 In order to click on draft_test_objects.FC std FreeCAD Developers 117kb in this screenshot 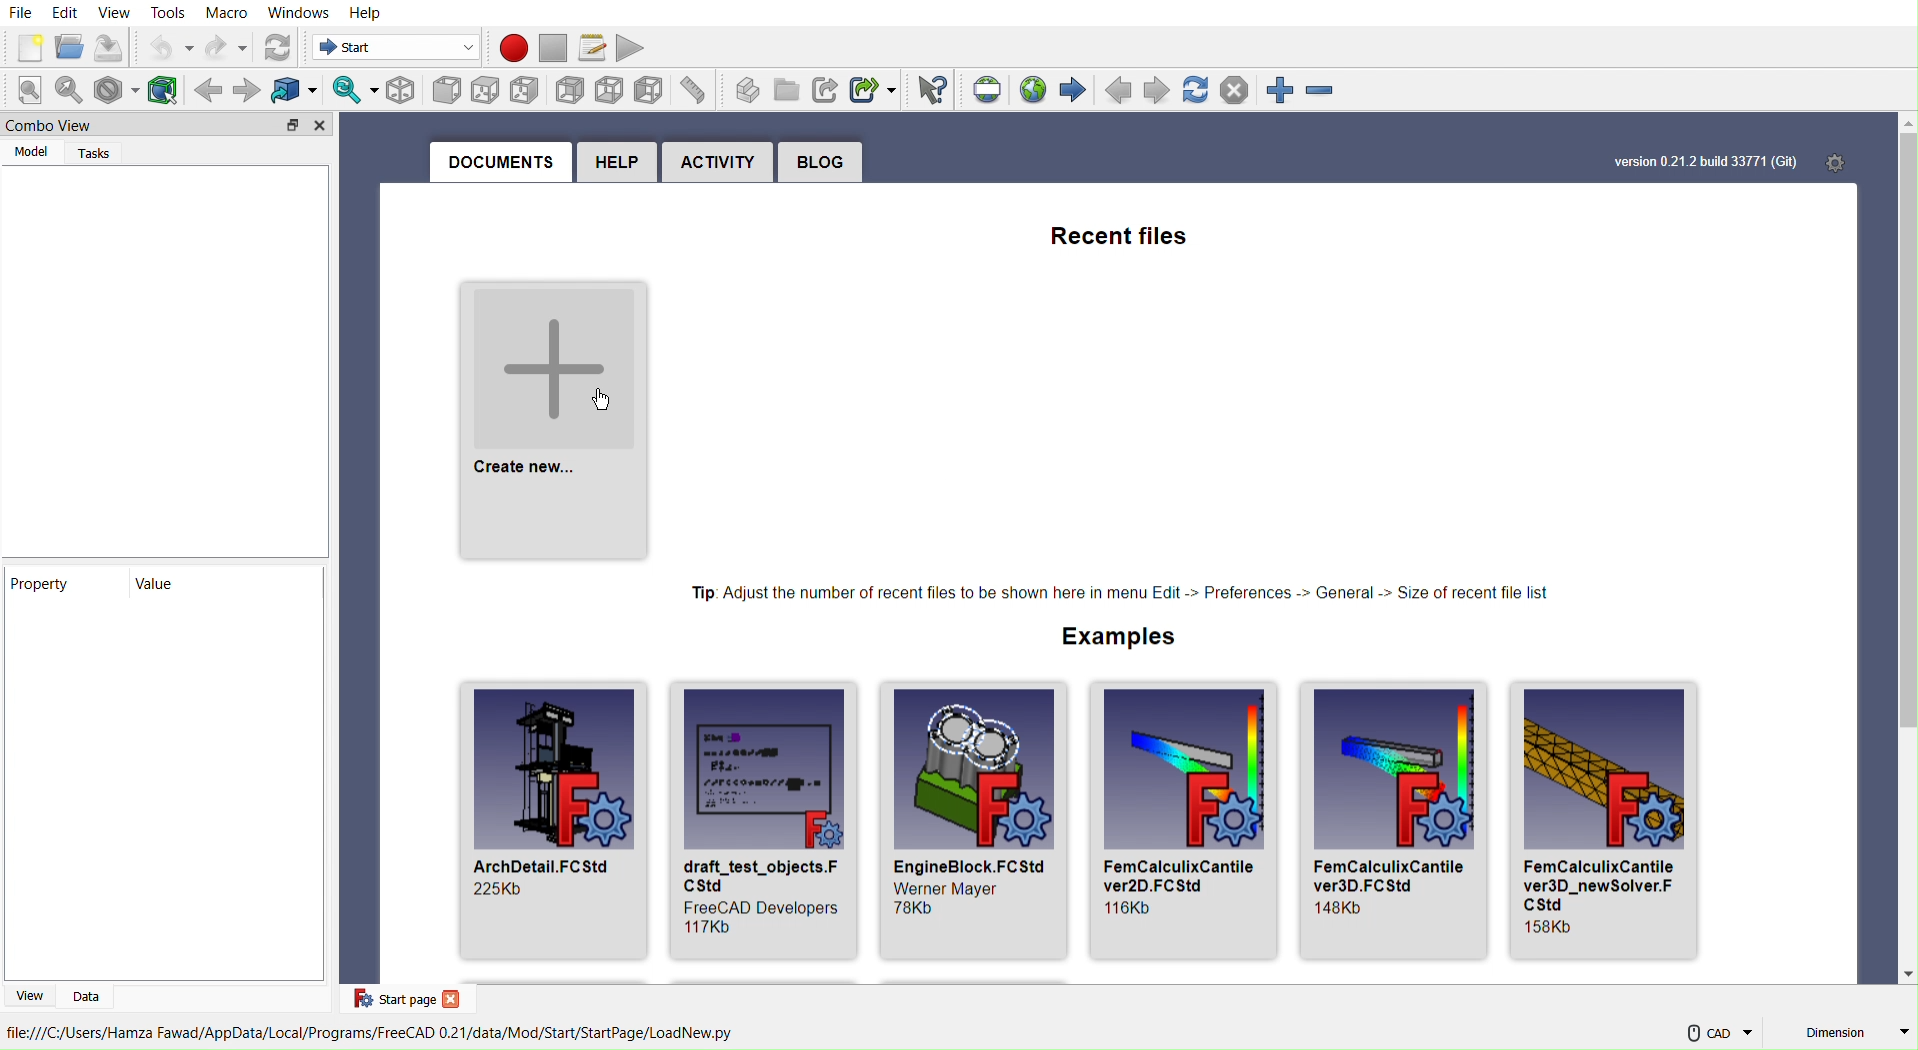, I will do `click(759, 820)`.